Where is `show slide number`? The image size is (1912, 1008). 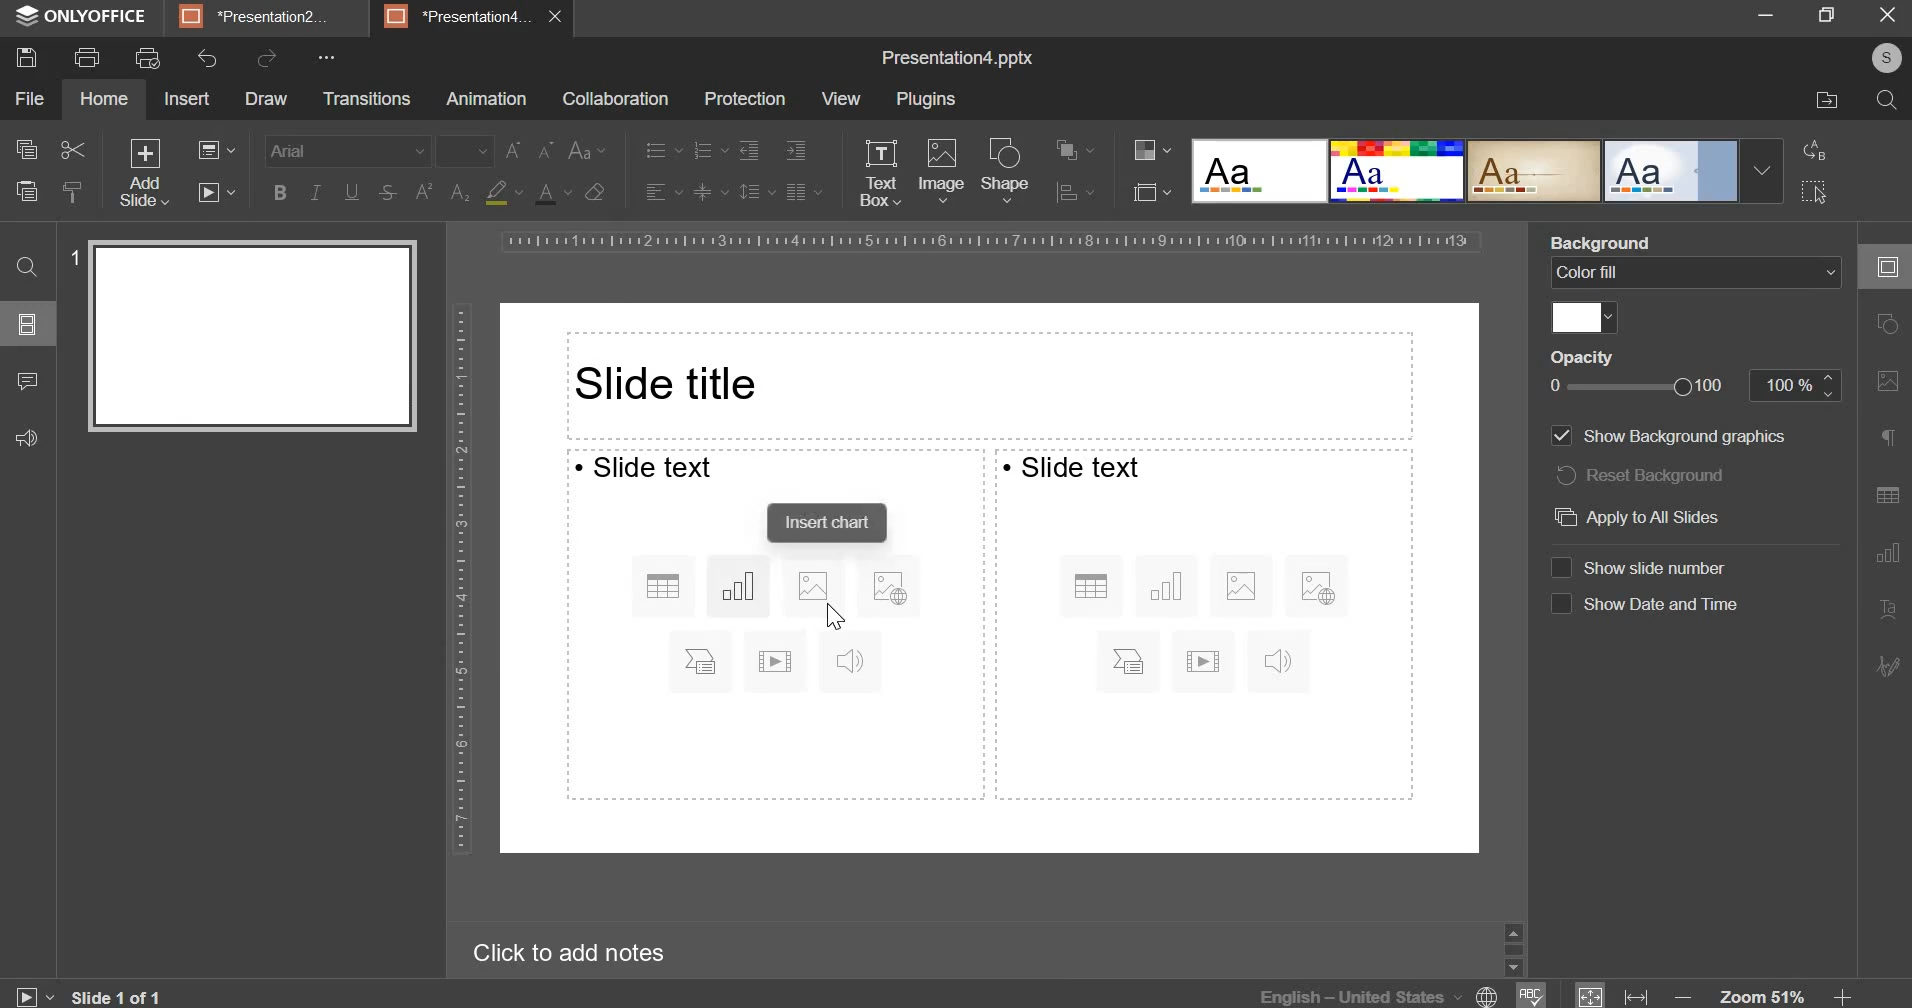
show slide number is located at coordinates (1666, 567).